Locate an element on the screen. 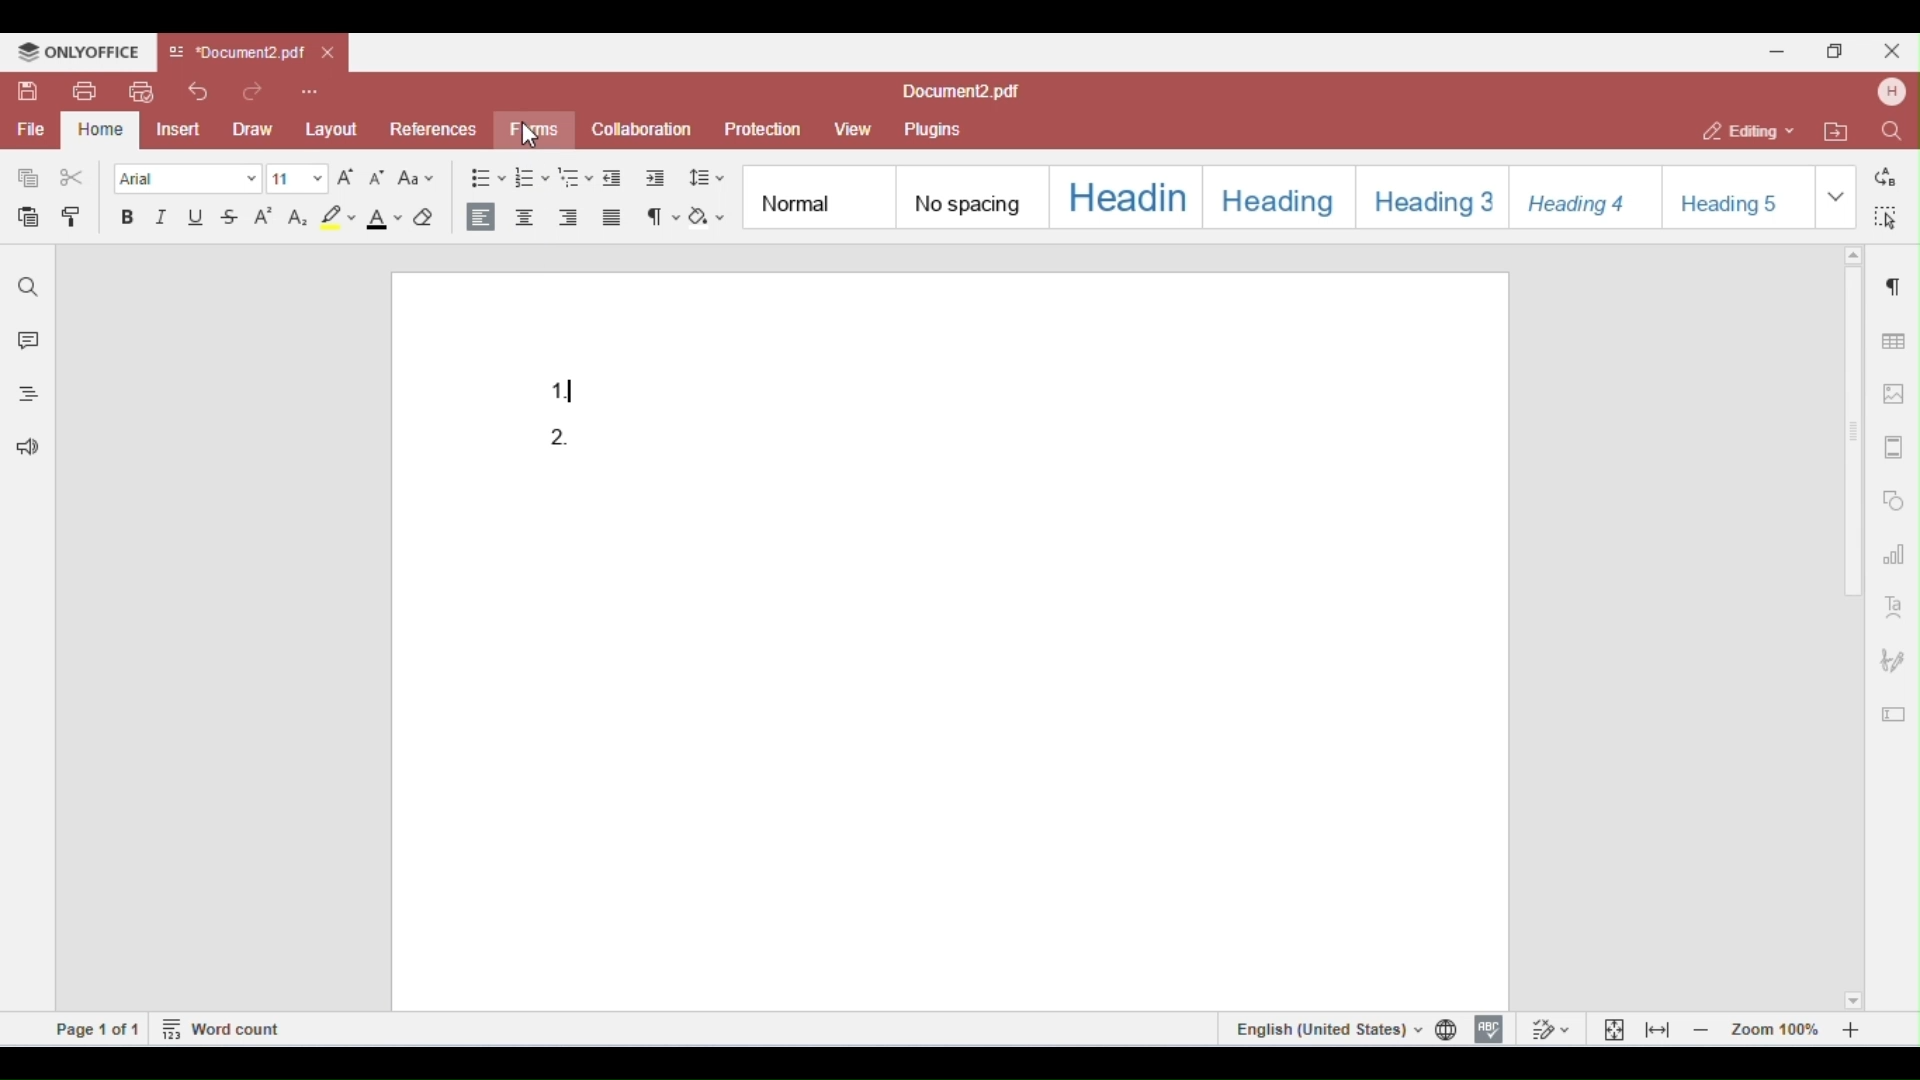 Image resolution: width=1920 pixels, height=1080 pixels. quick access tool bar is located at coordinates (310, 89).